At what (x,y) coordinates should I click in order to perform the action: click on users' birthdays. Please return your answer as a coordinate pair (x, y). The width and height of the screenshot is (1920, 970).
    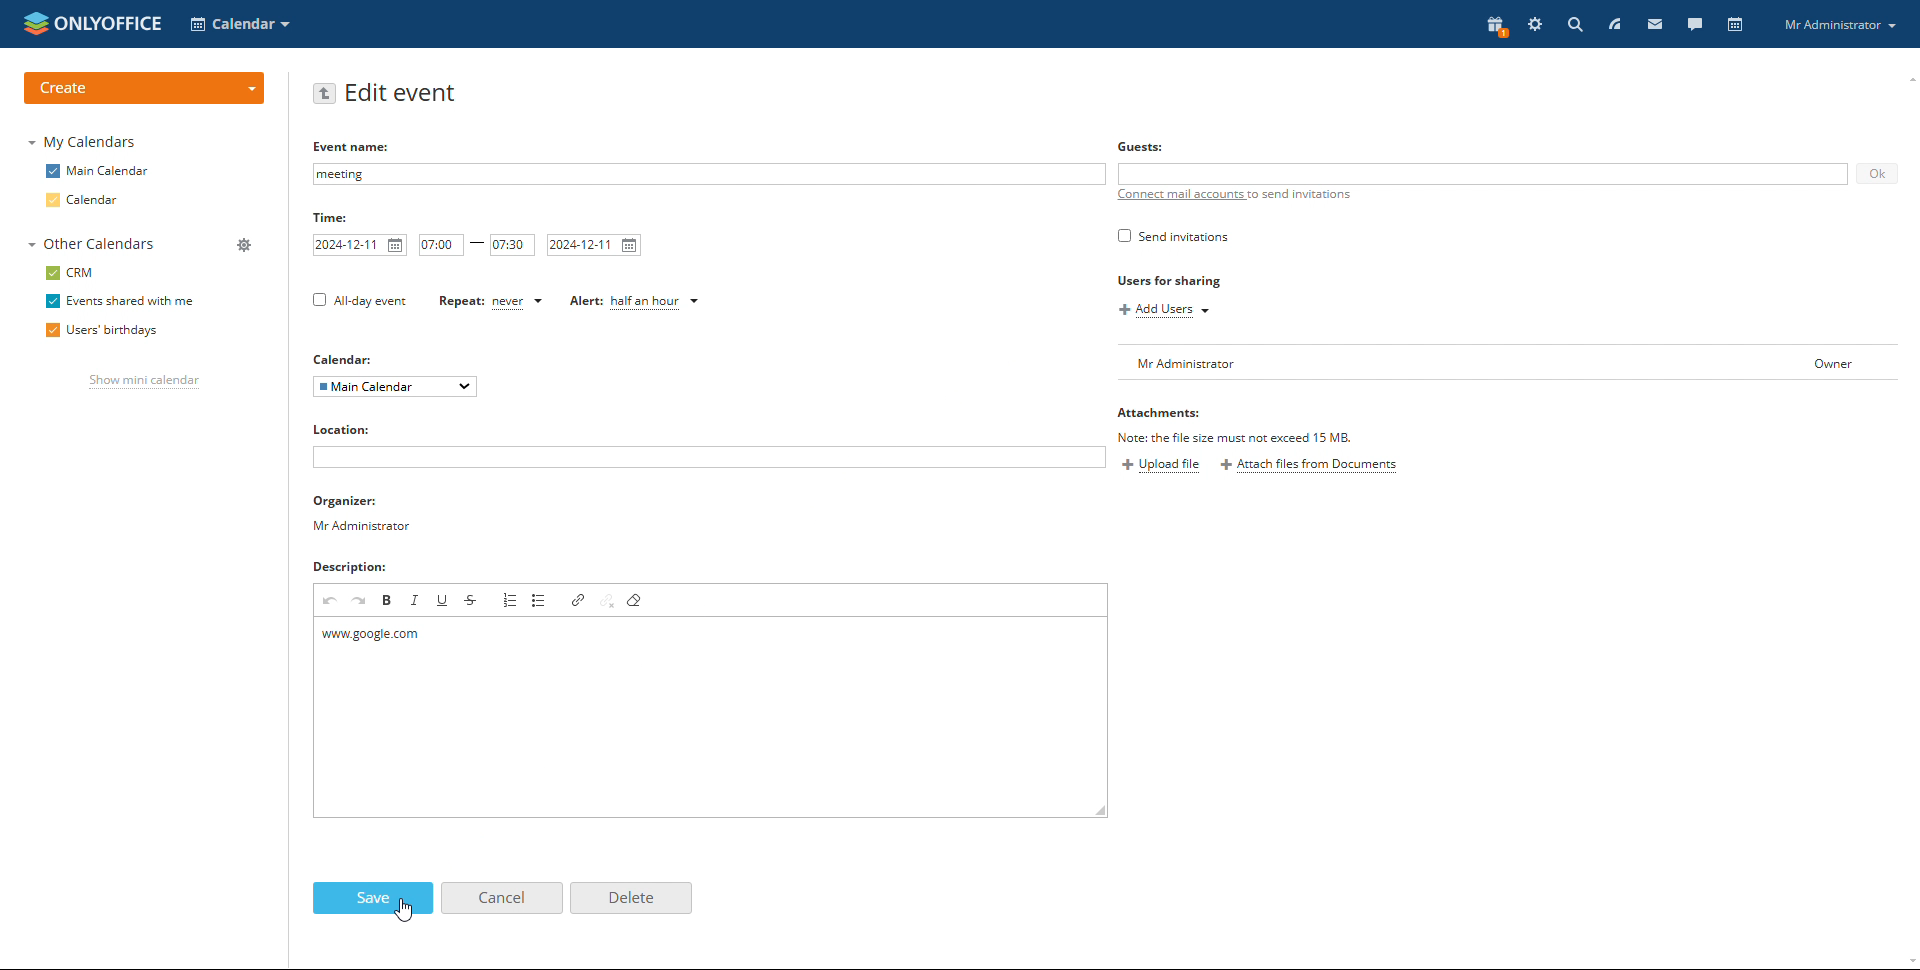
    Looking at the image, I should click on (101, 331).